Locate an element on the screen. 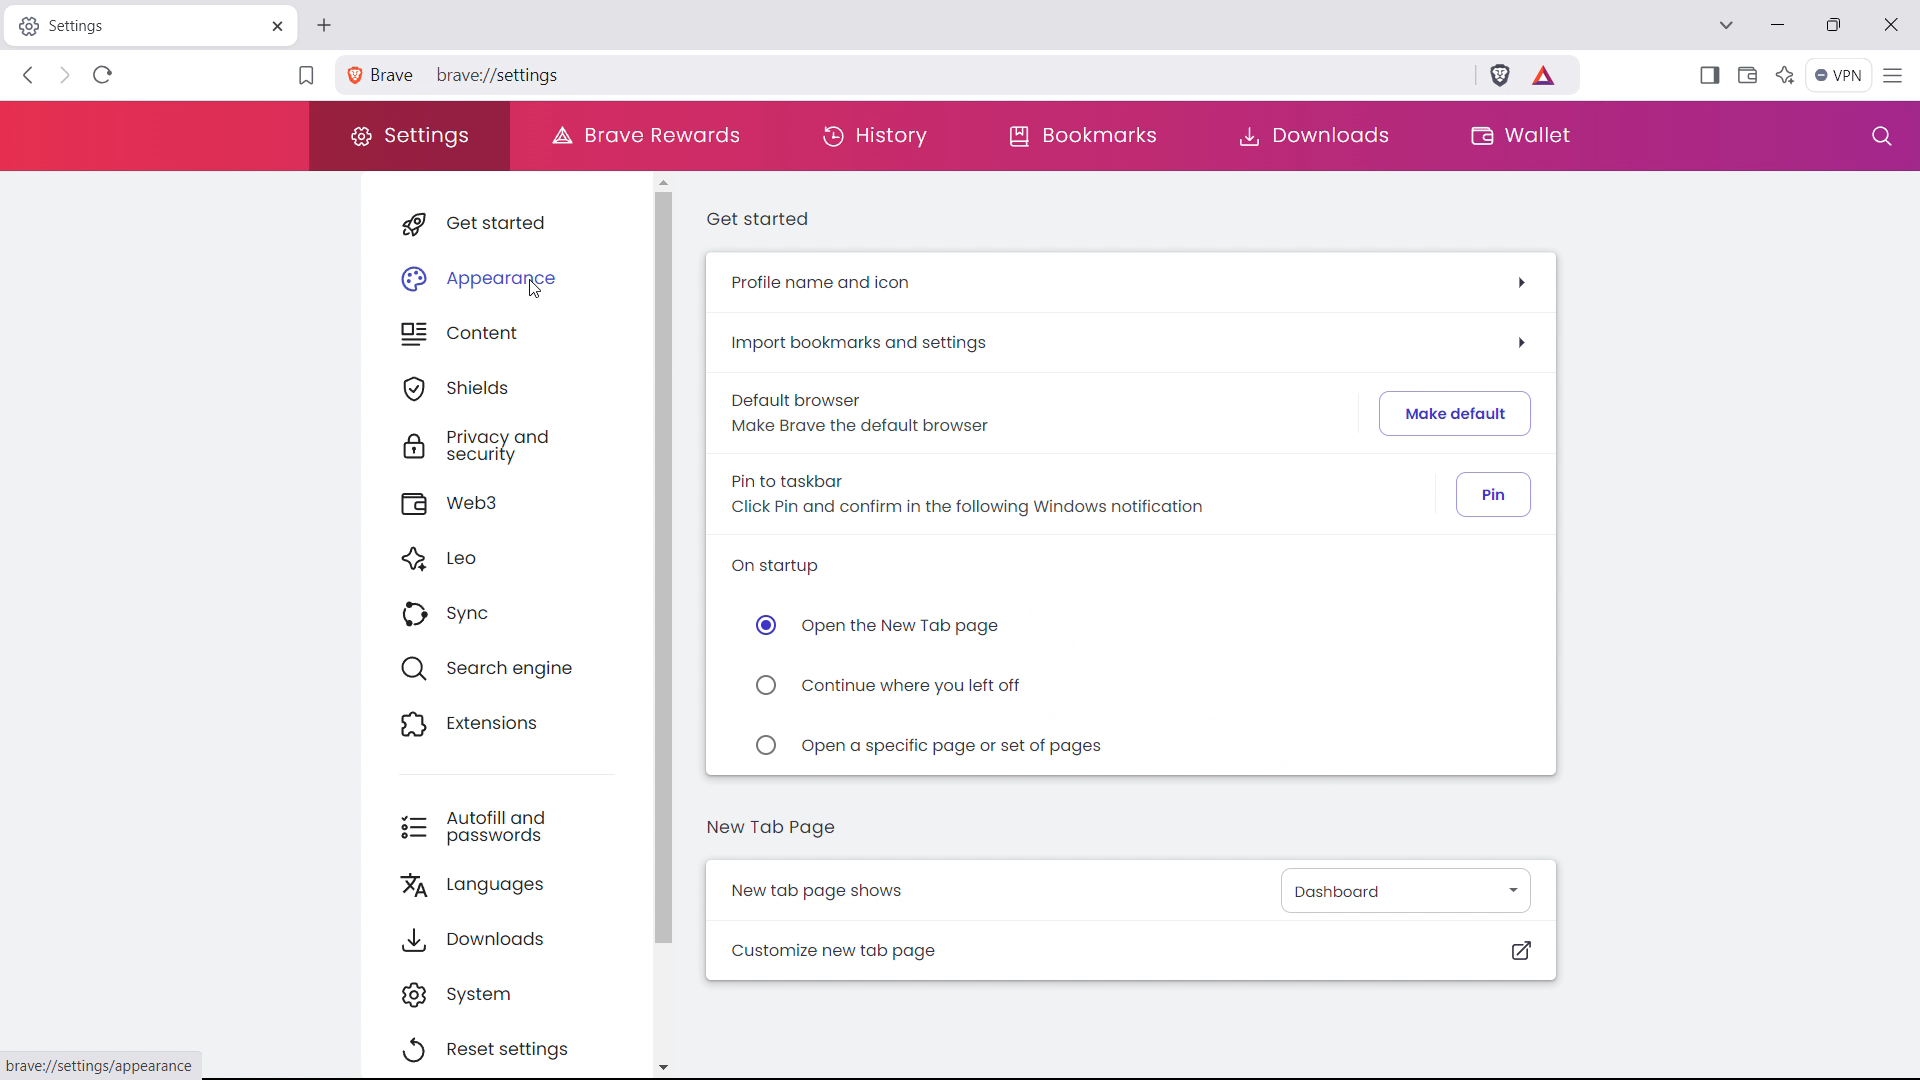 This screenshot has height=1080, width=1920. brave rewards is located at coordinates (645, 135).